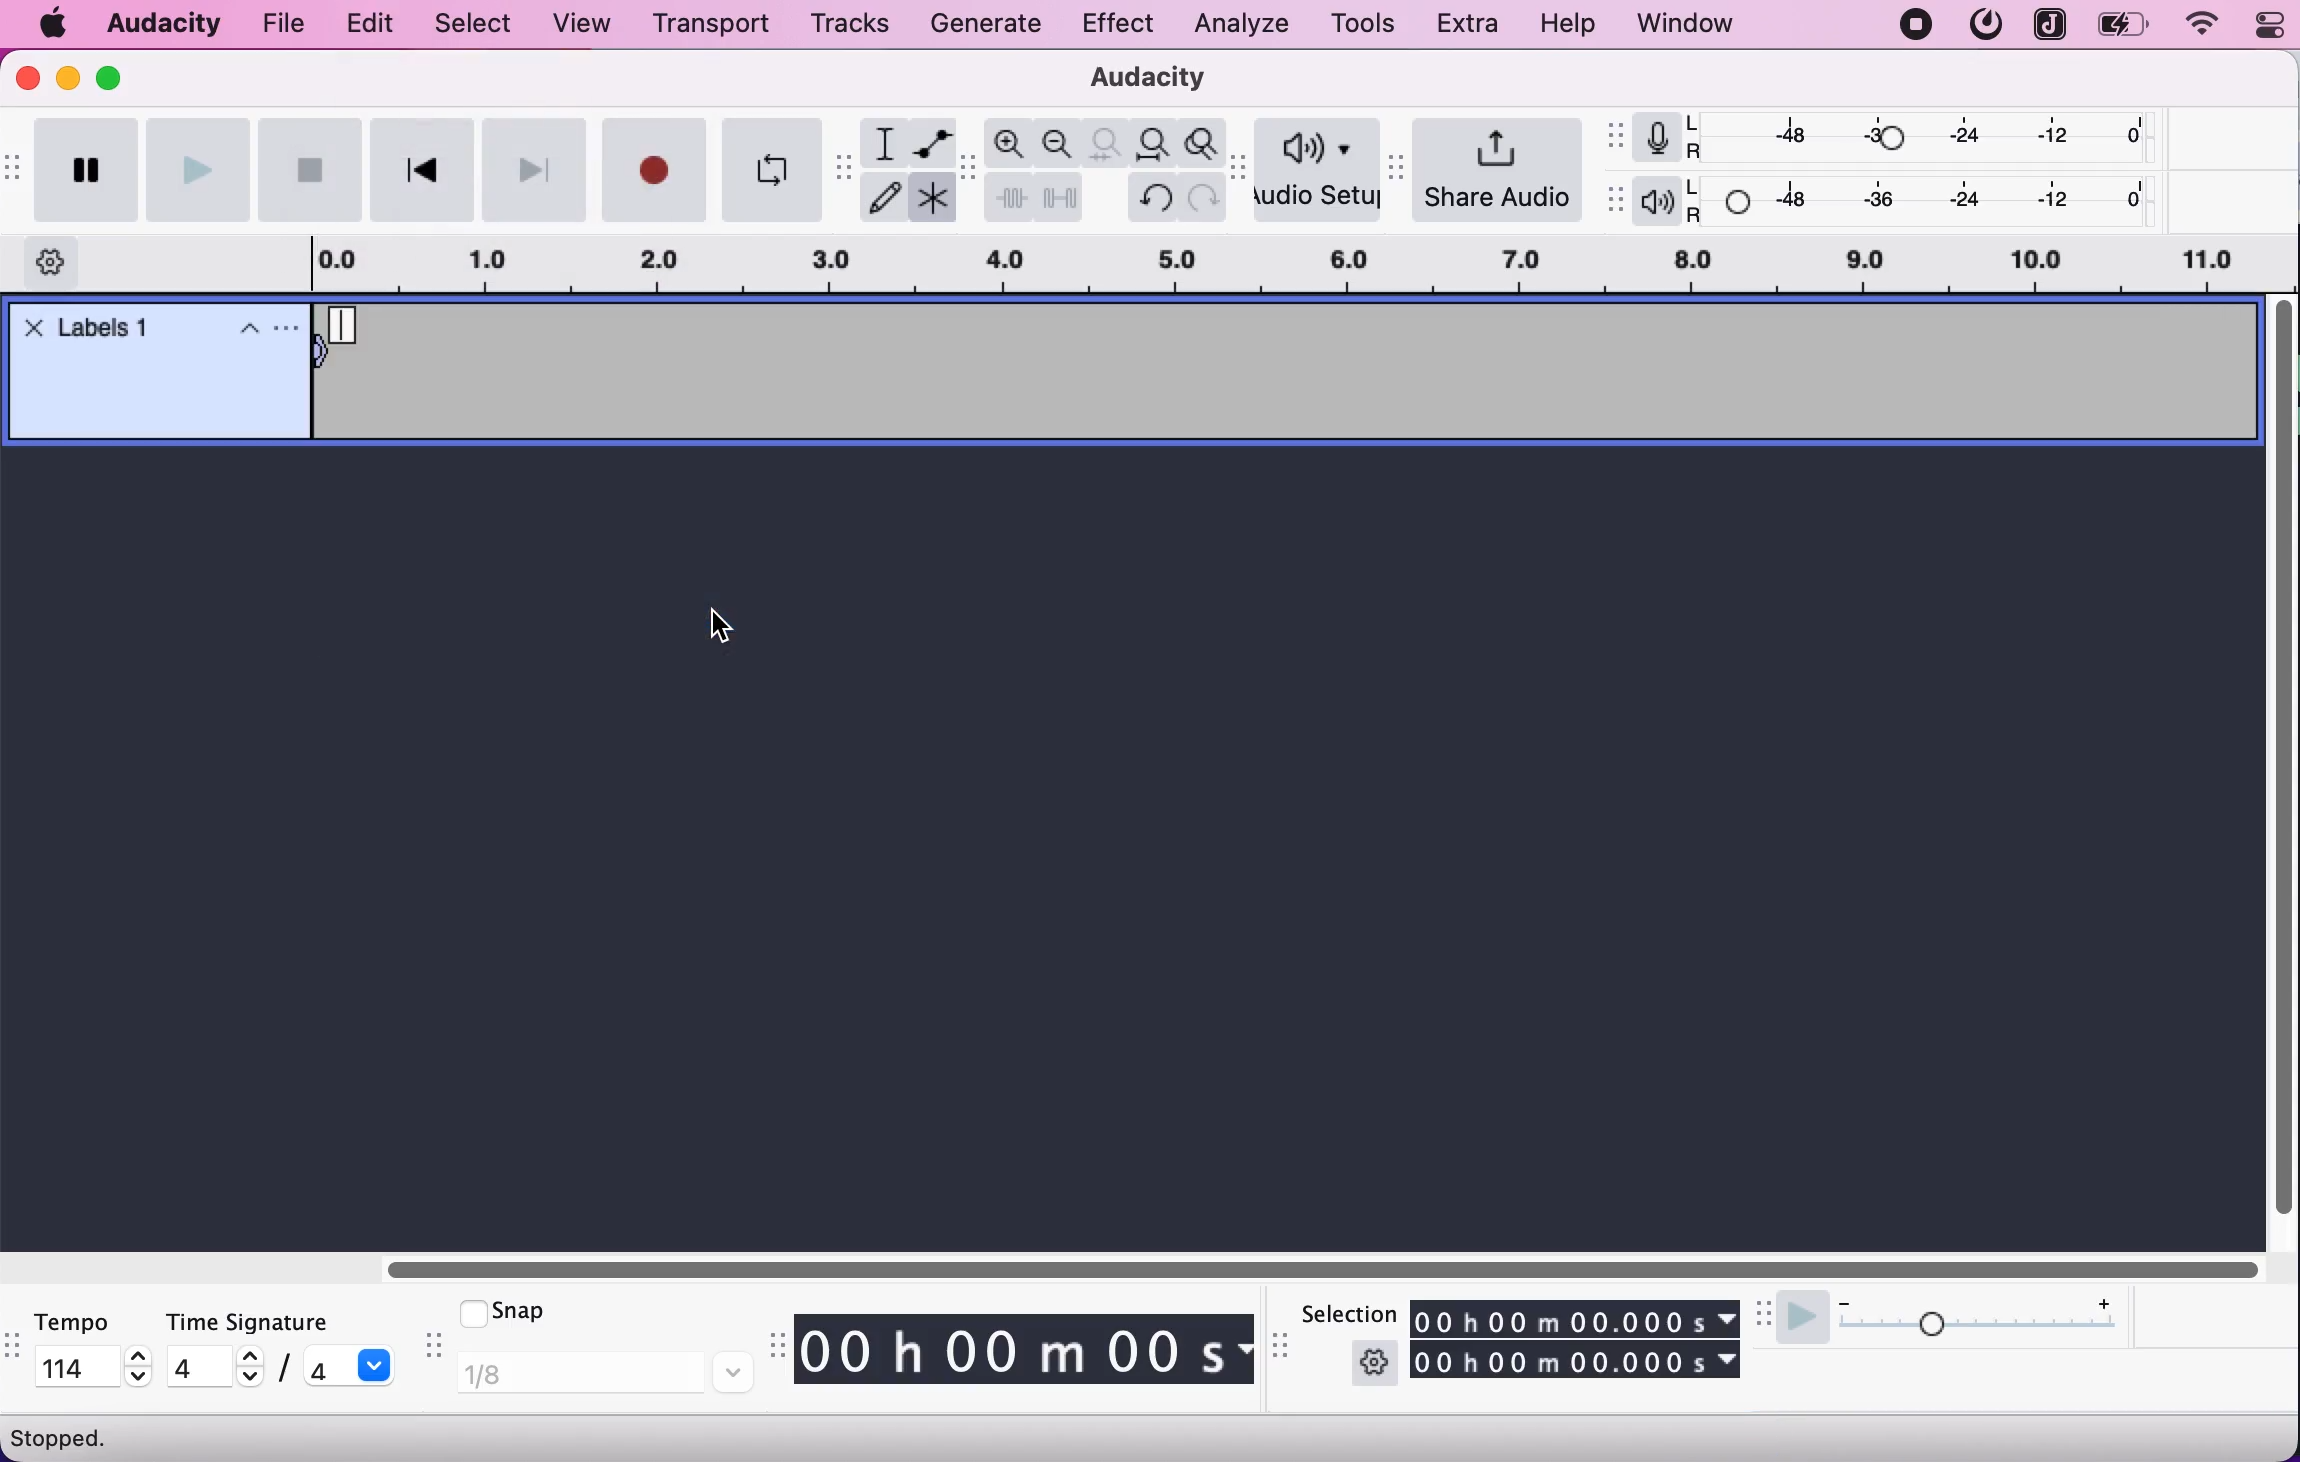 The width and height of the screenshot is (2300, 1462). I want to click on audacity tools toolbar, so click(844, 168).